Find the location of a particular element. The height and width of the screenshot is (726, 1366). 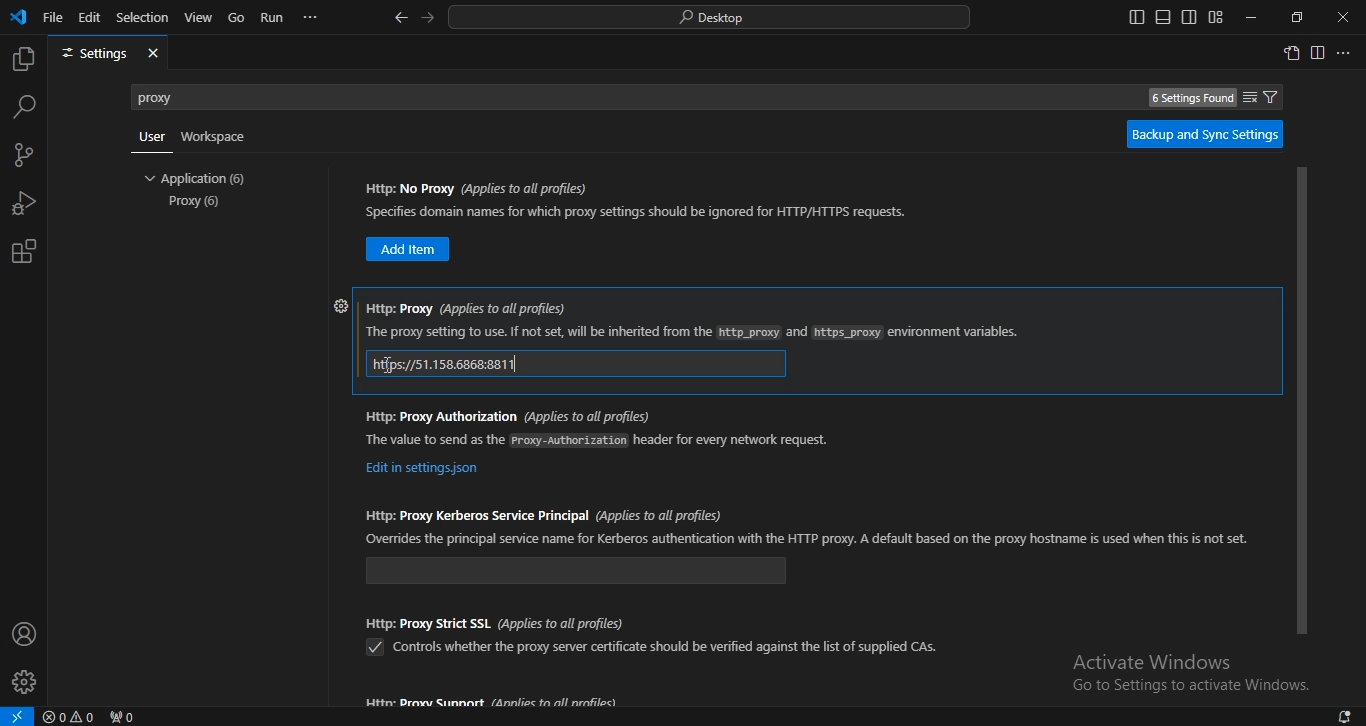

toggle primary side bar is located at coordinates (1134, 18).